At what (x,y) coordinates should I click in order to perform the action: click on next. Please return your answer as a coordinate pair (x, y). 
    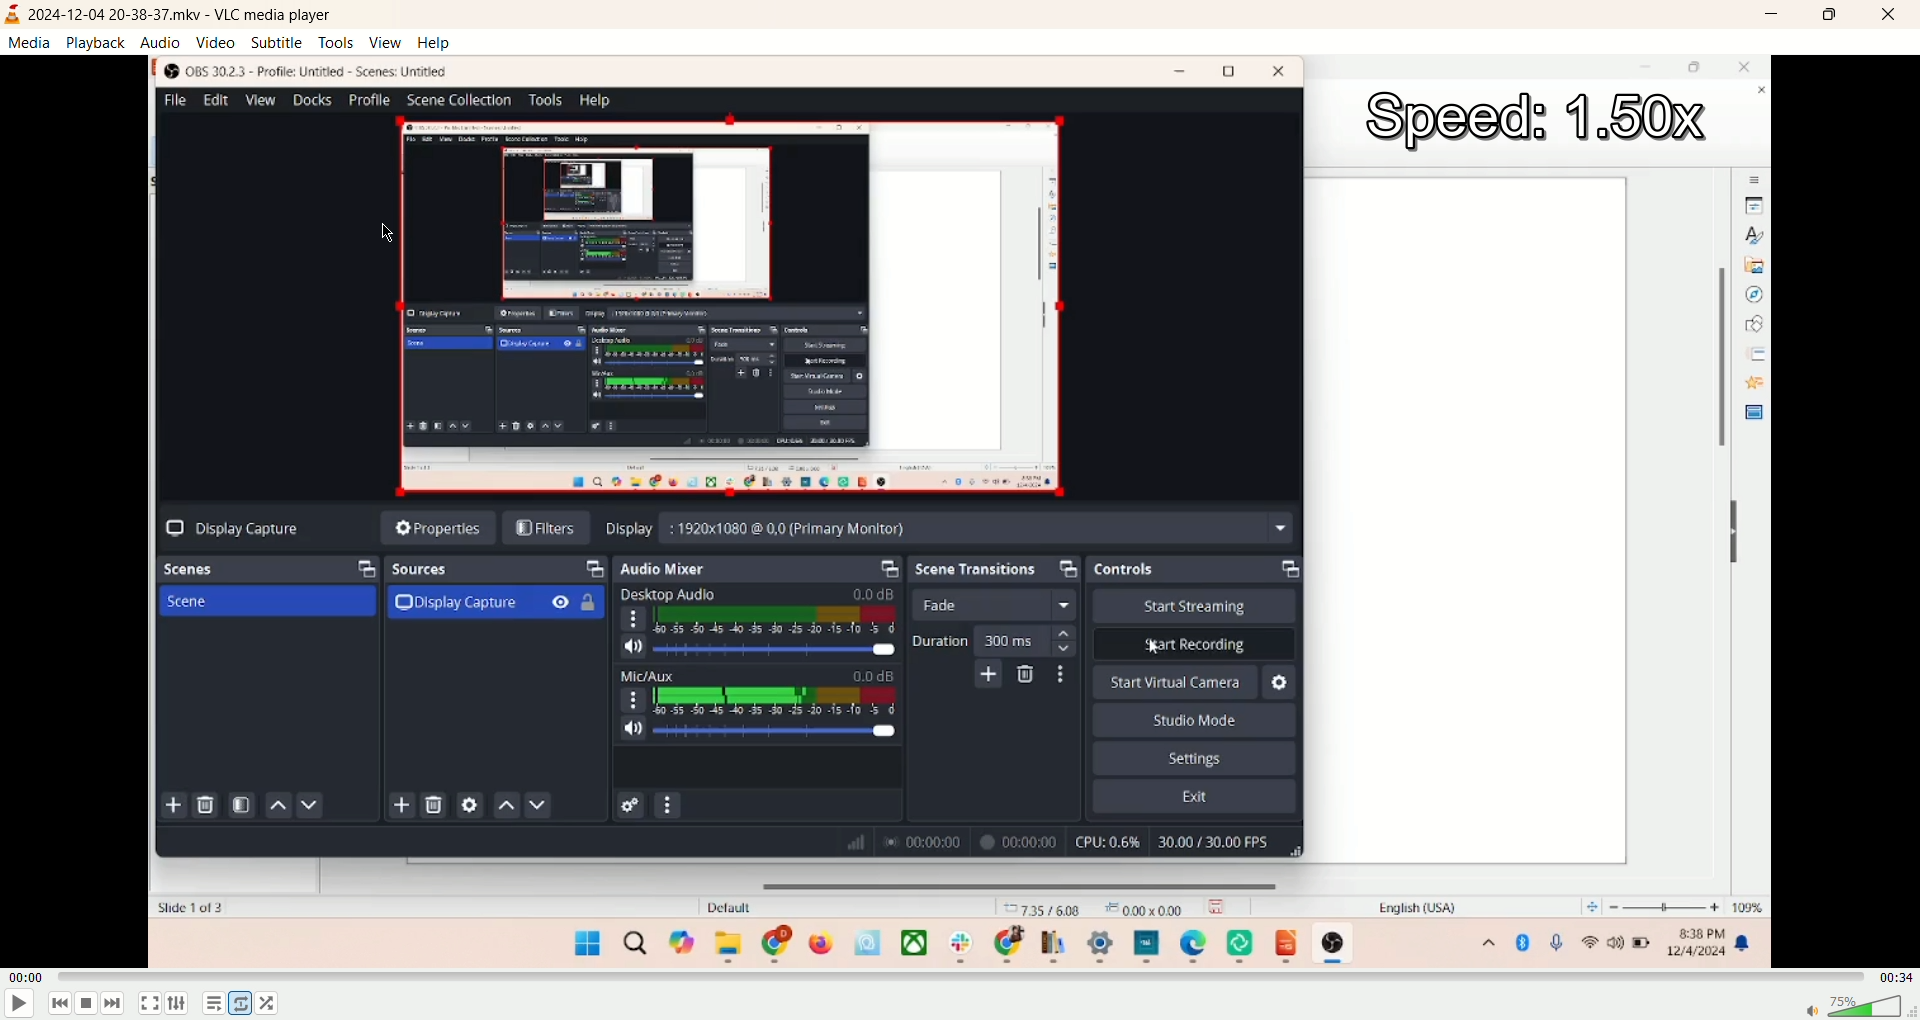
    Looking at the image, I should click on (121, 1006).